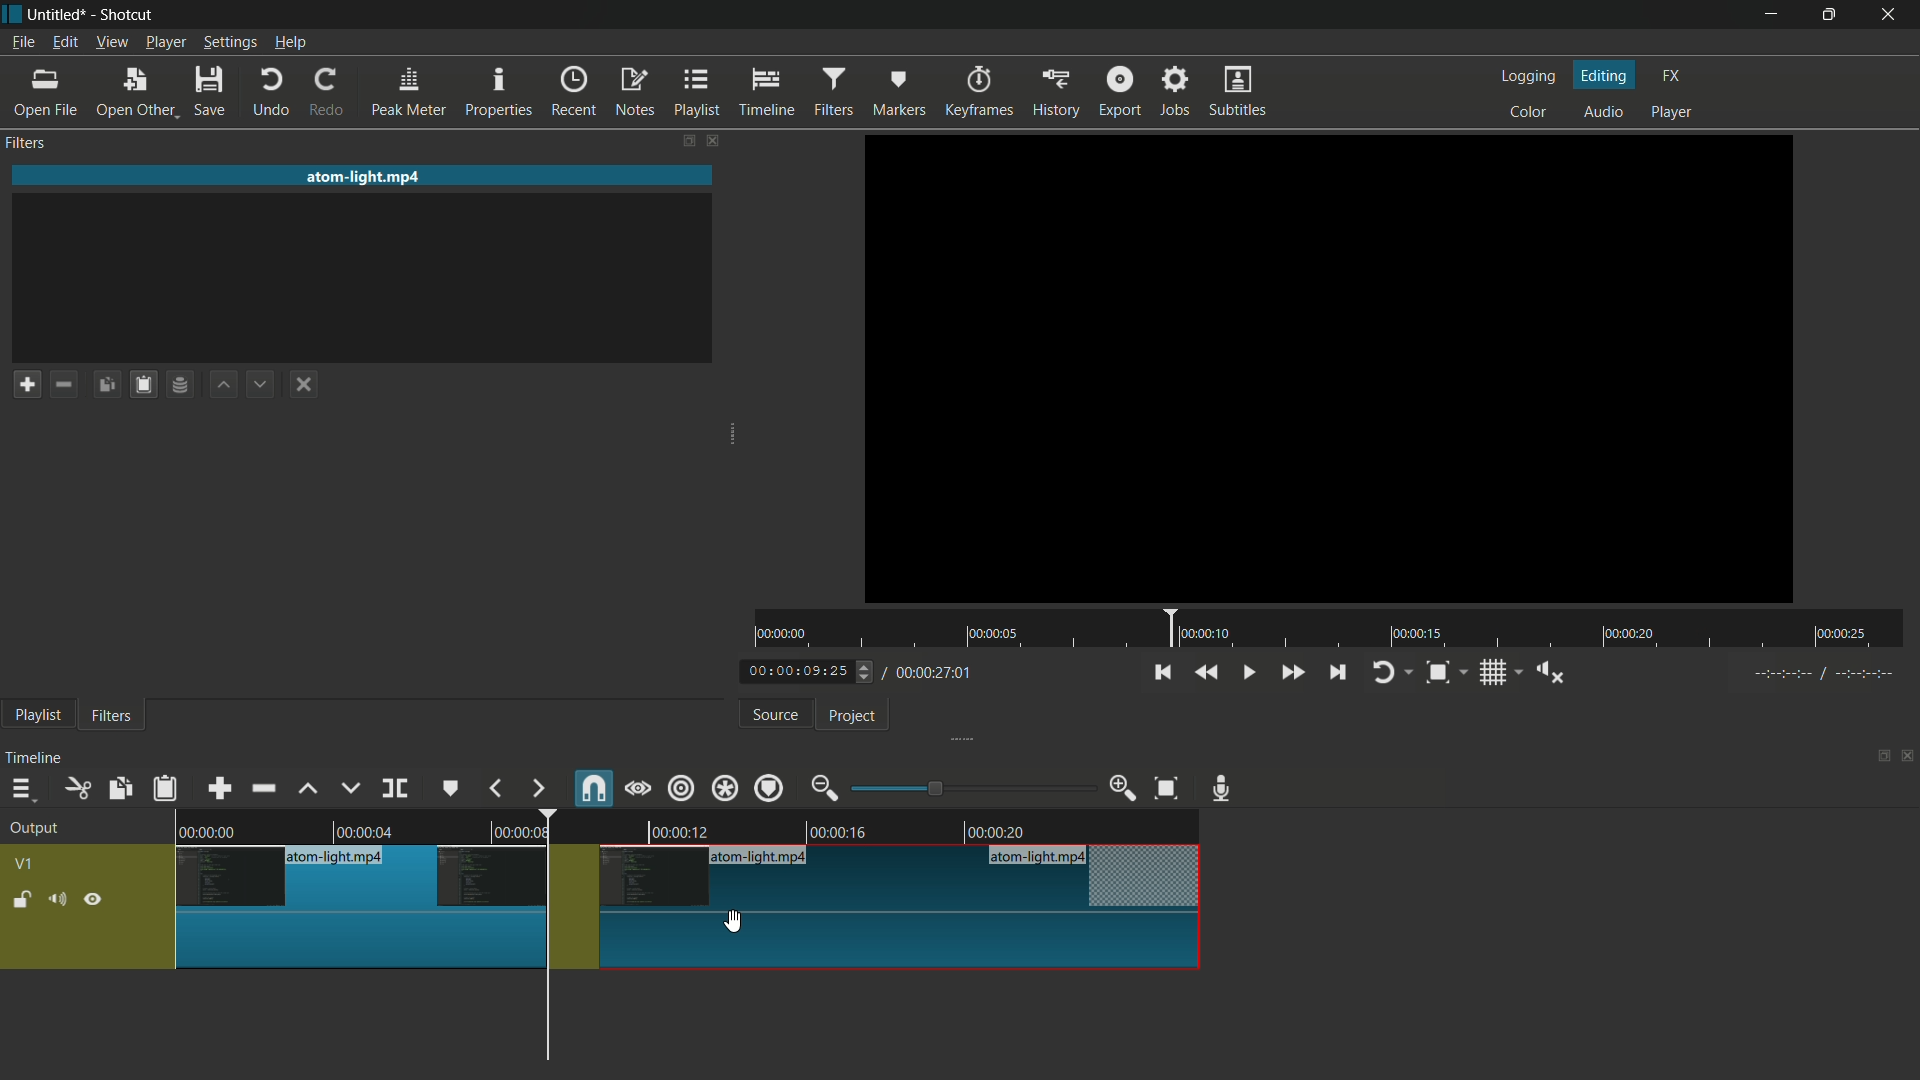 The width and height of the screenshot is (1920, 1080). Describe the element at coordinates (128, 15) in the screenshot. I see `app name` at that location.